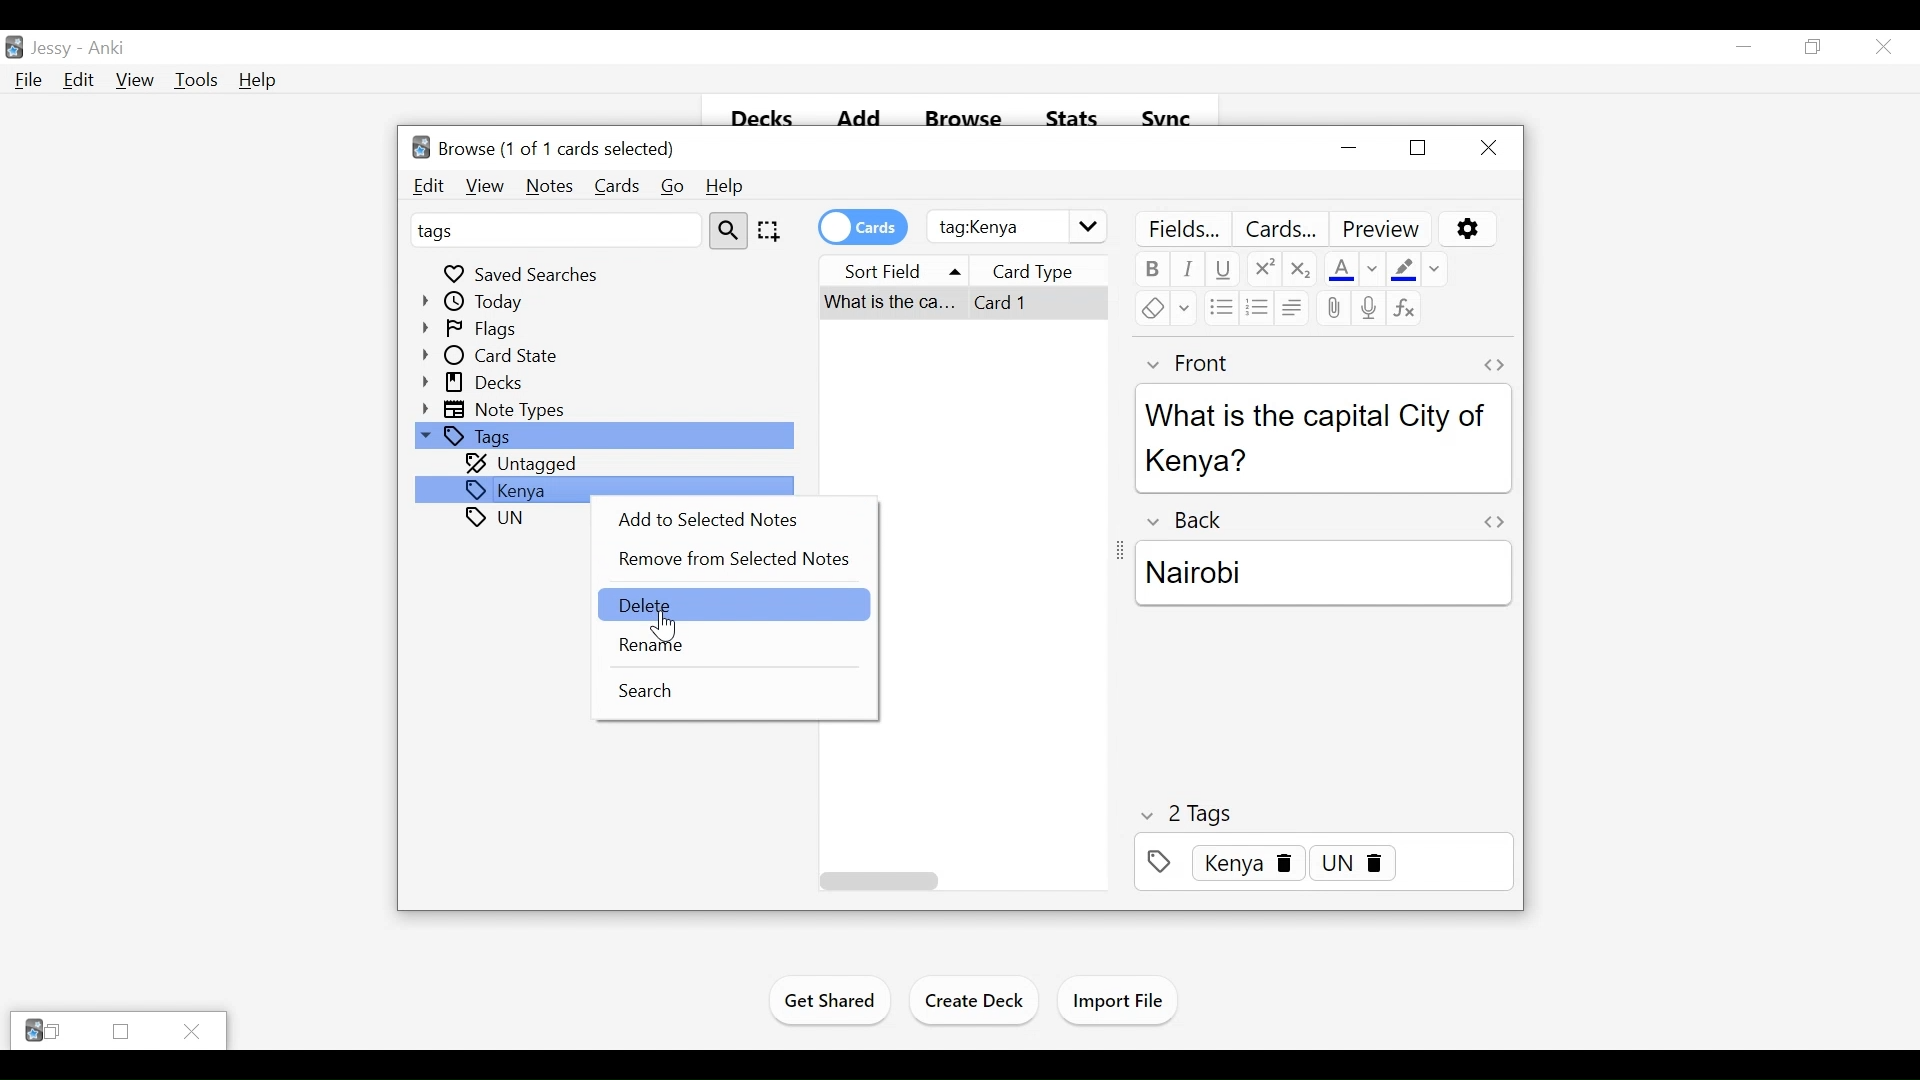 This screenshot has width=1920, height=1080. Describe the element at coordinates (497, 409) in the screenshot. I see `Note Types` at that location.